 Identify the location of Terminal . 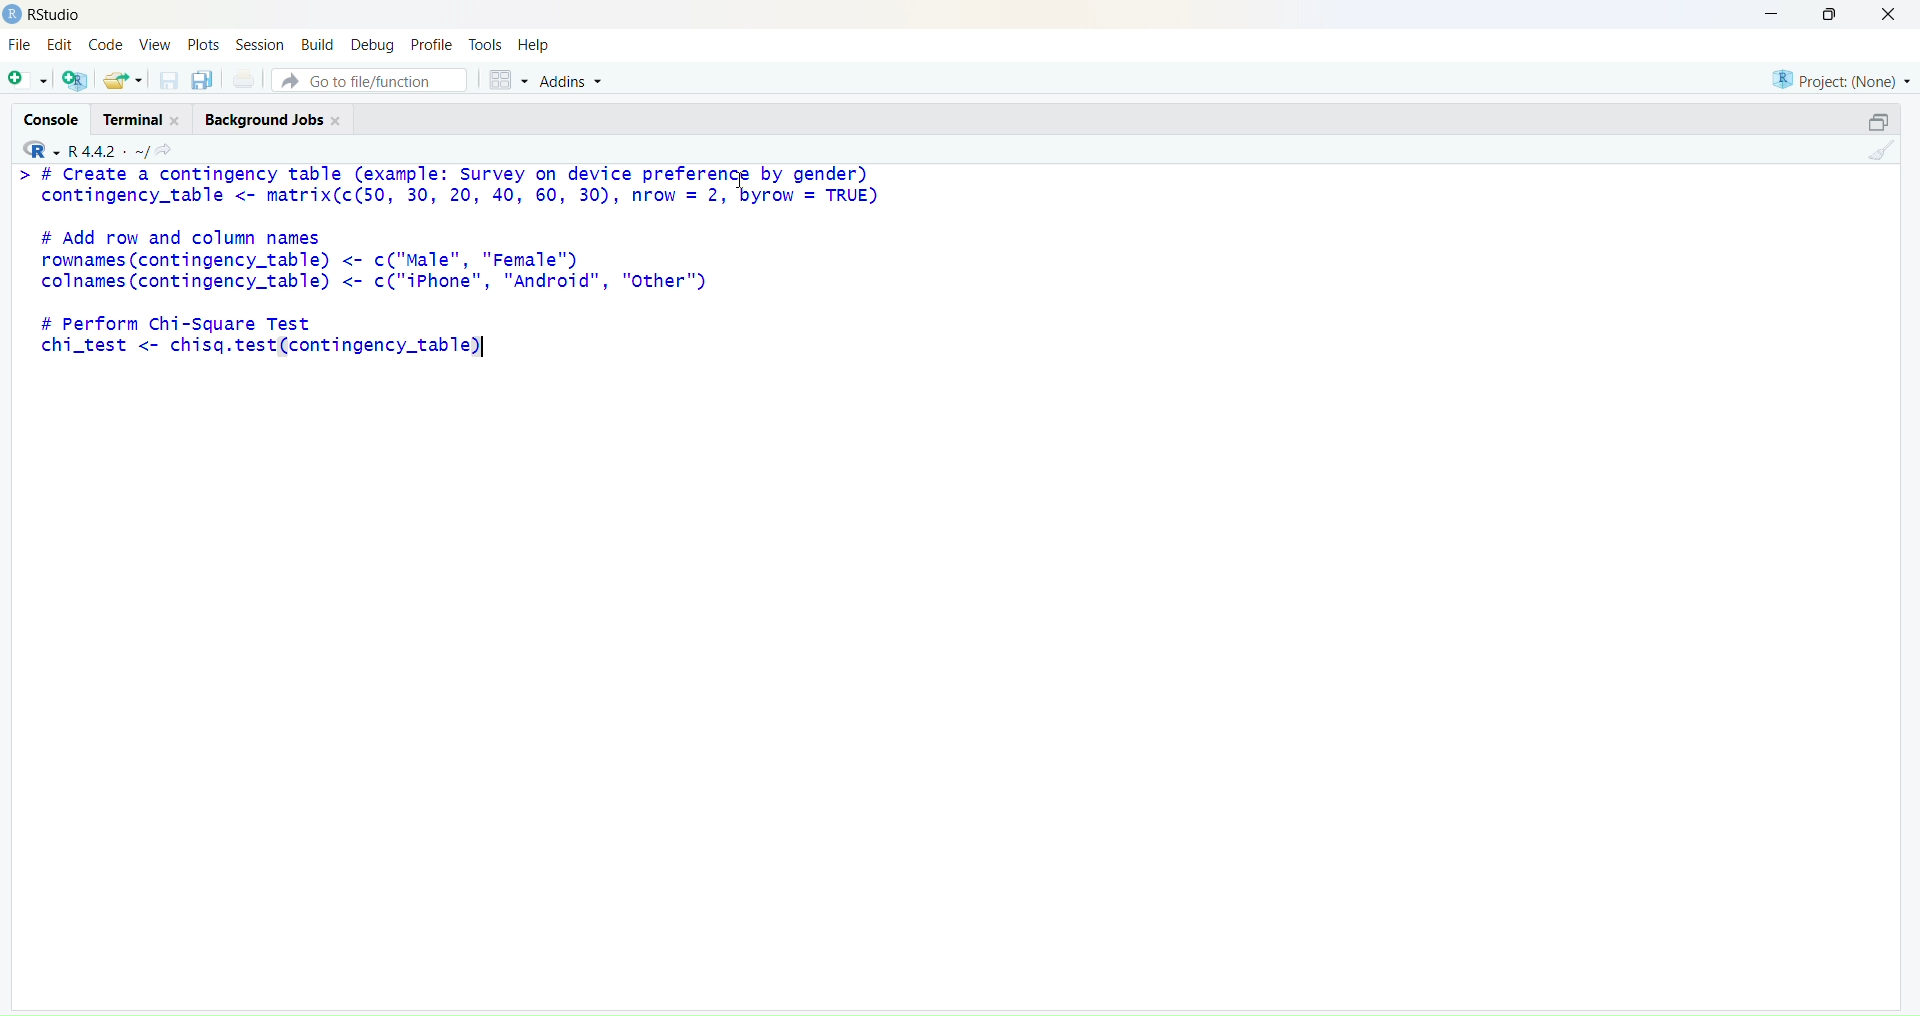
(132, 120).